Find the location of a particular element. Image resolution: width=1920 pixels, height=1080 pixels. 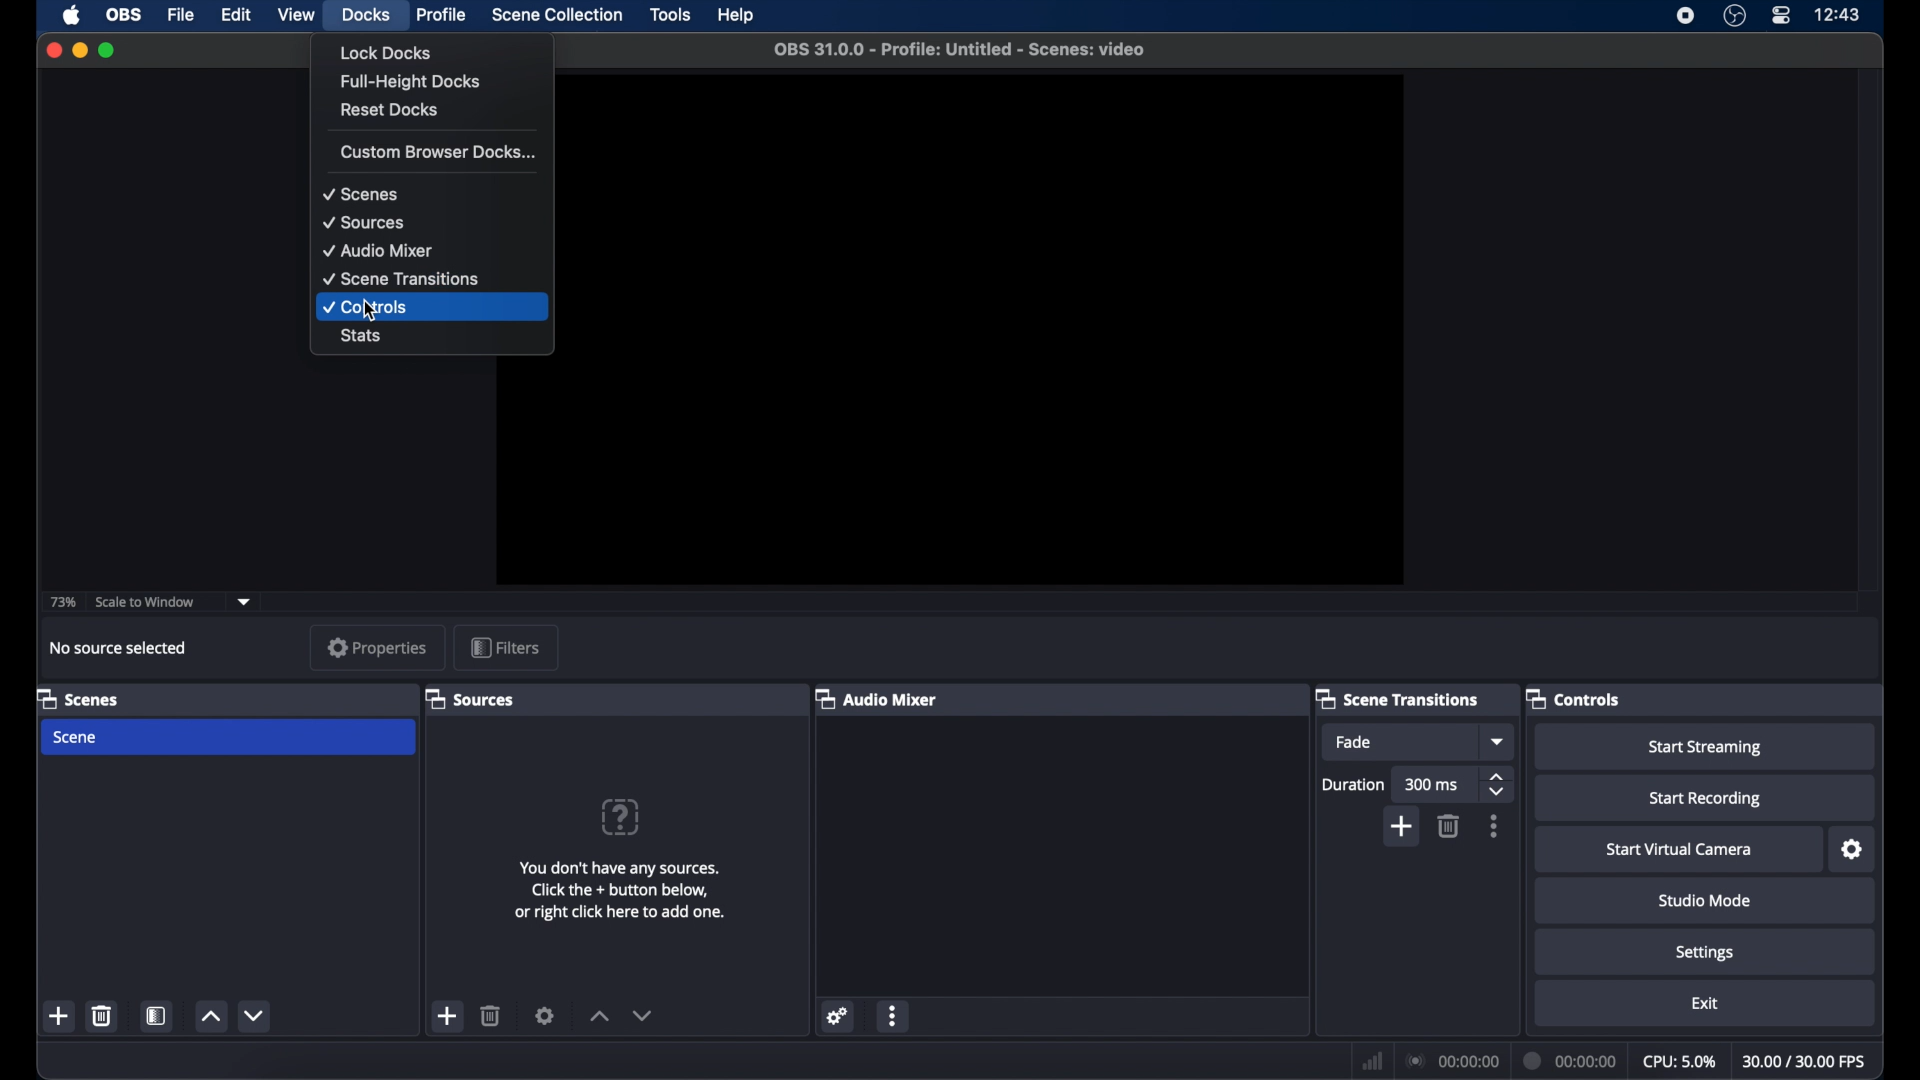

edit is located at coordinates (235, 15).